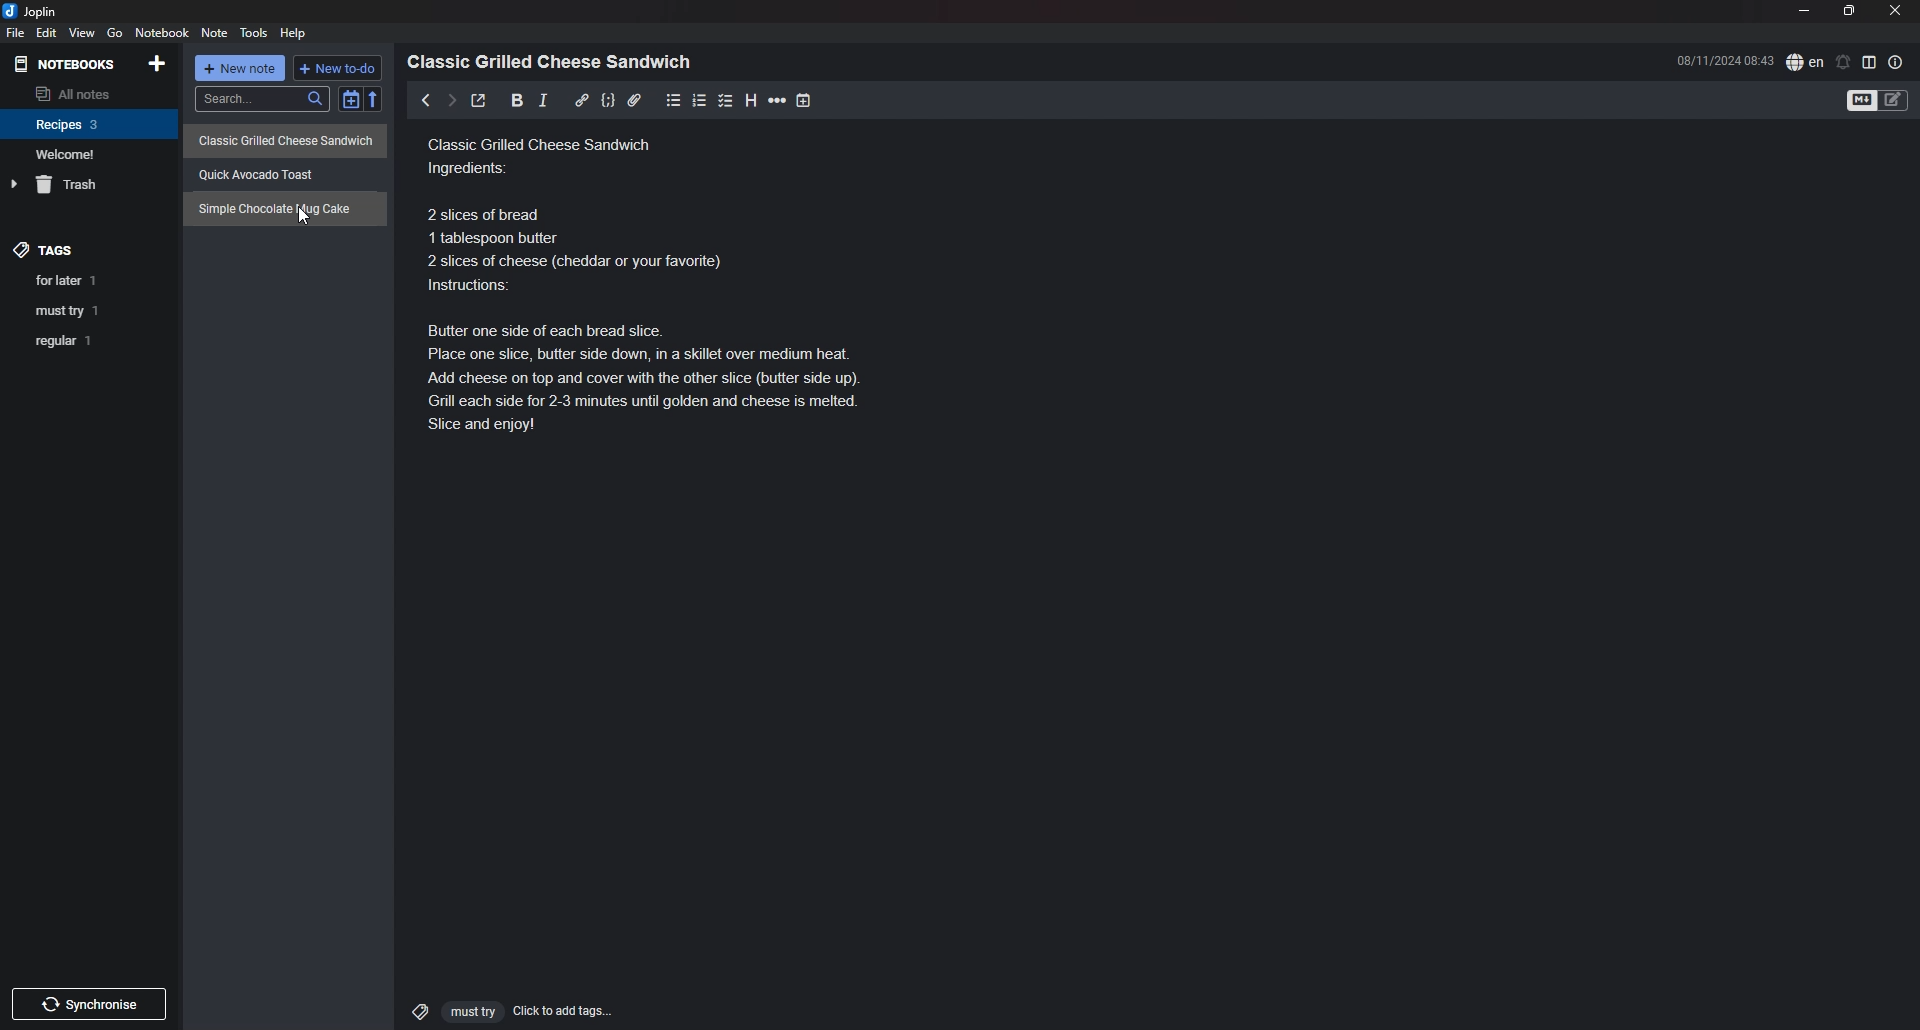  Describe the element at coordinates (674, 100) in the screenshot. I see `bullet list` at that location.